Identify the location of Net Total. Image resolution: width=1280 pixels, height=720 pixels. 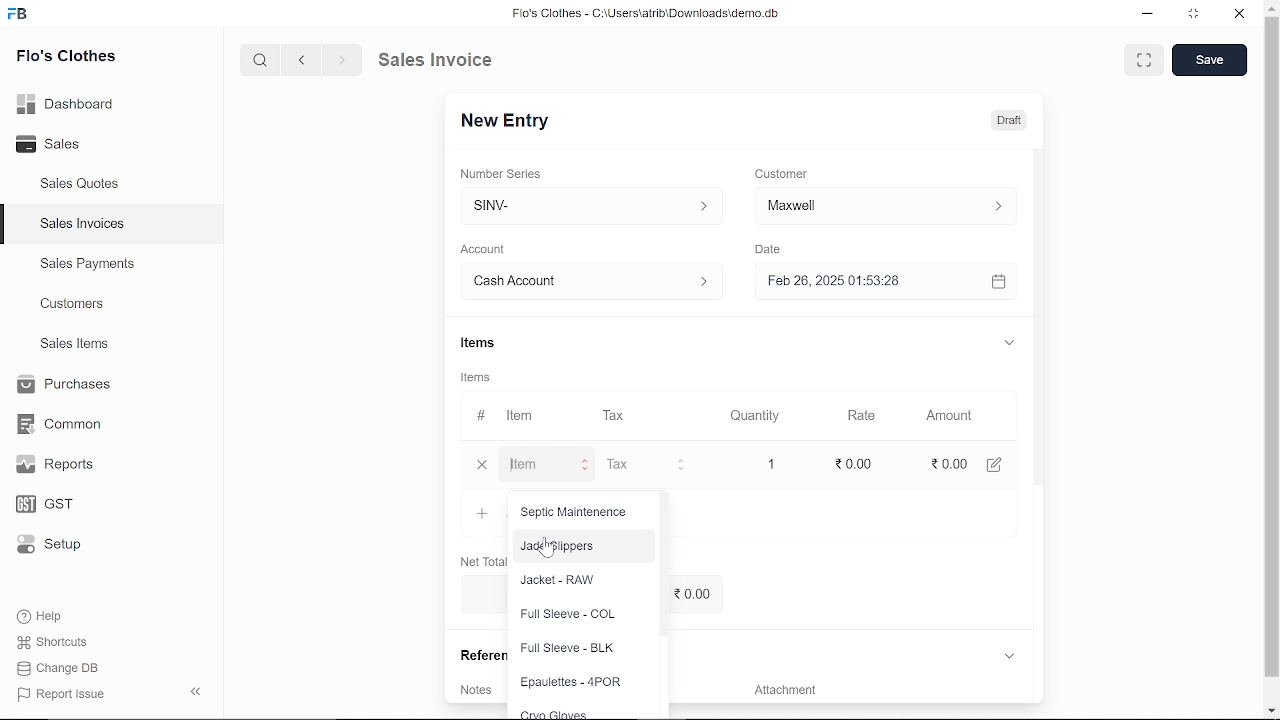
(478, 563).